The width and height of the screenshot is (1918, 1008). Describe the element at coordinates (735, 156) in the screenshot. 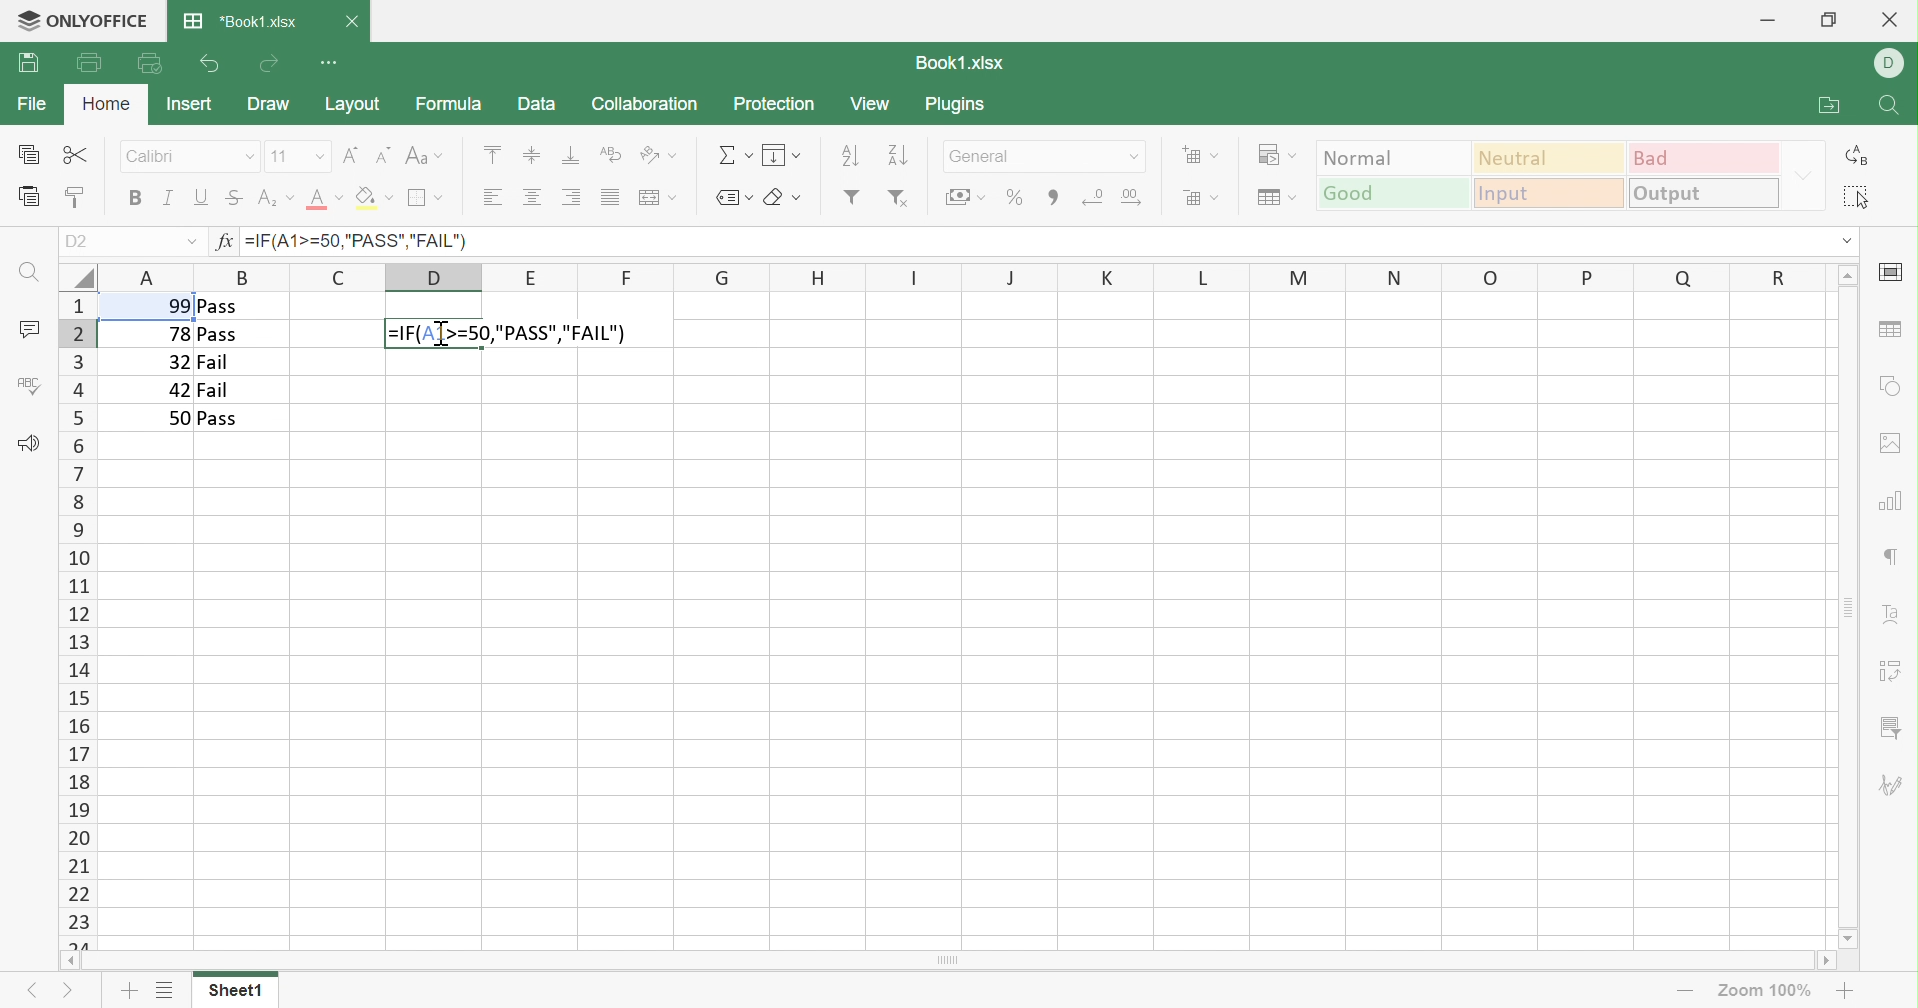

I see `Summation` at that location.